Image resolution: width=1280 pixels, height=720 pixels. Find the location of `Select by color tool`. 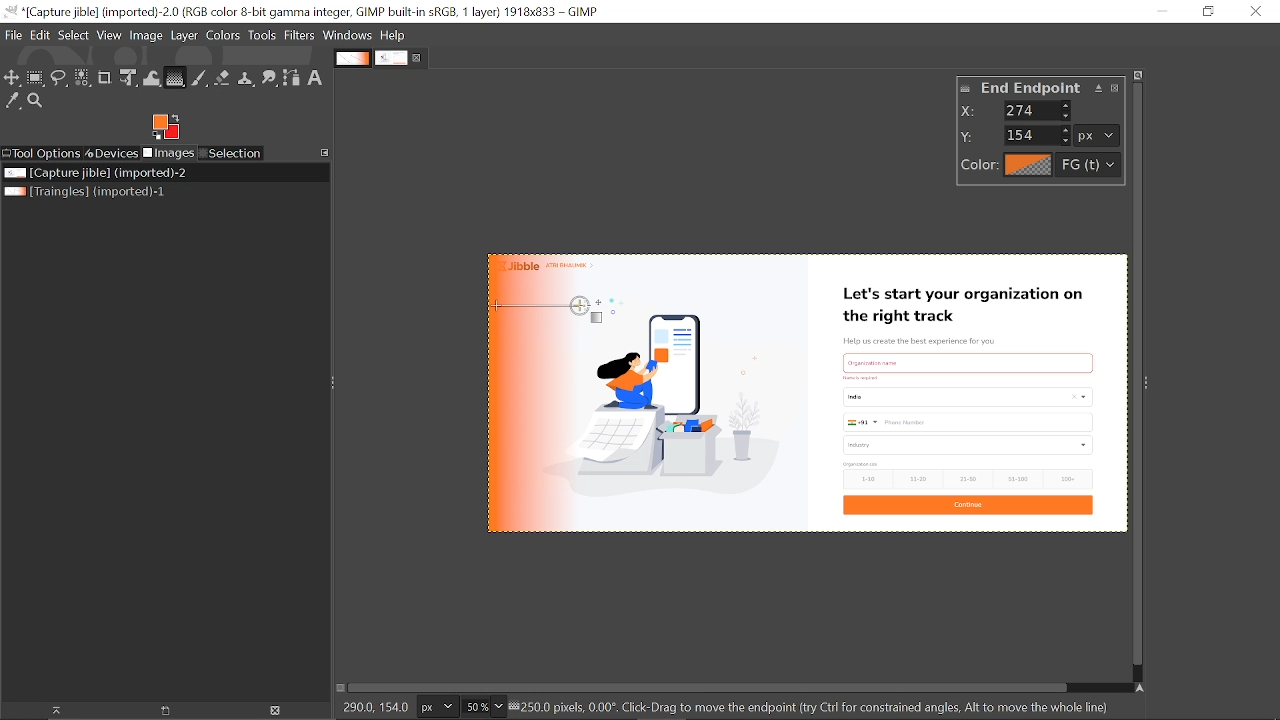

Select by color tool is located at coordinates (83, 77).